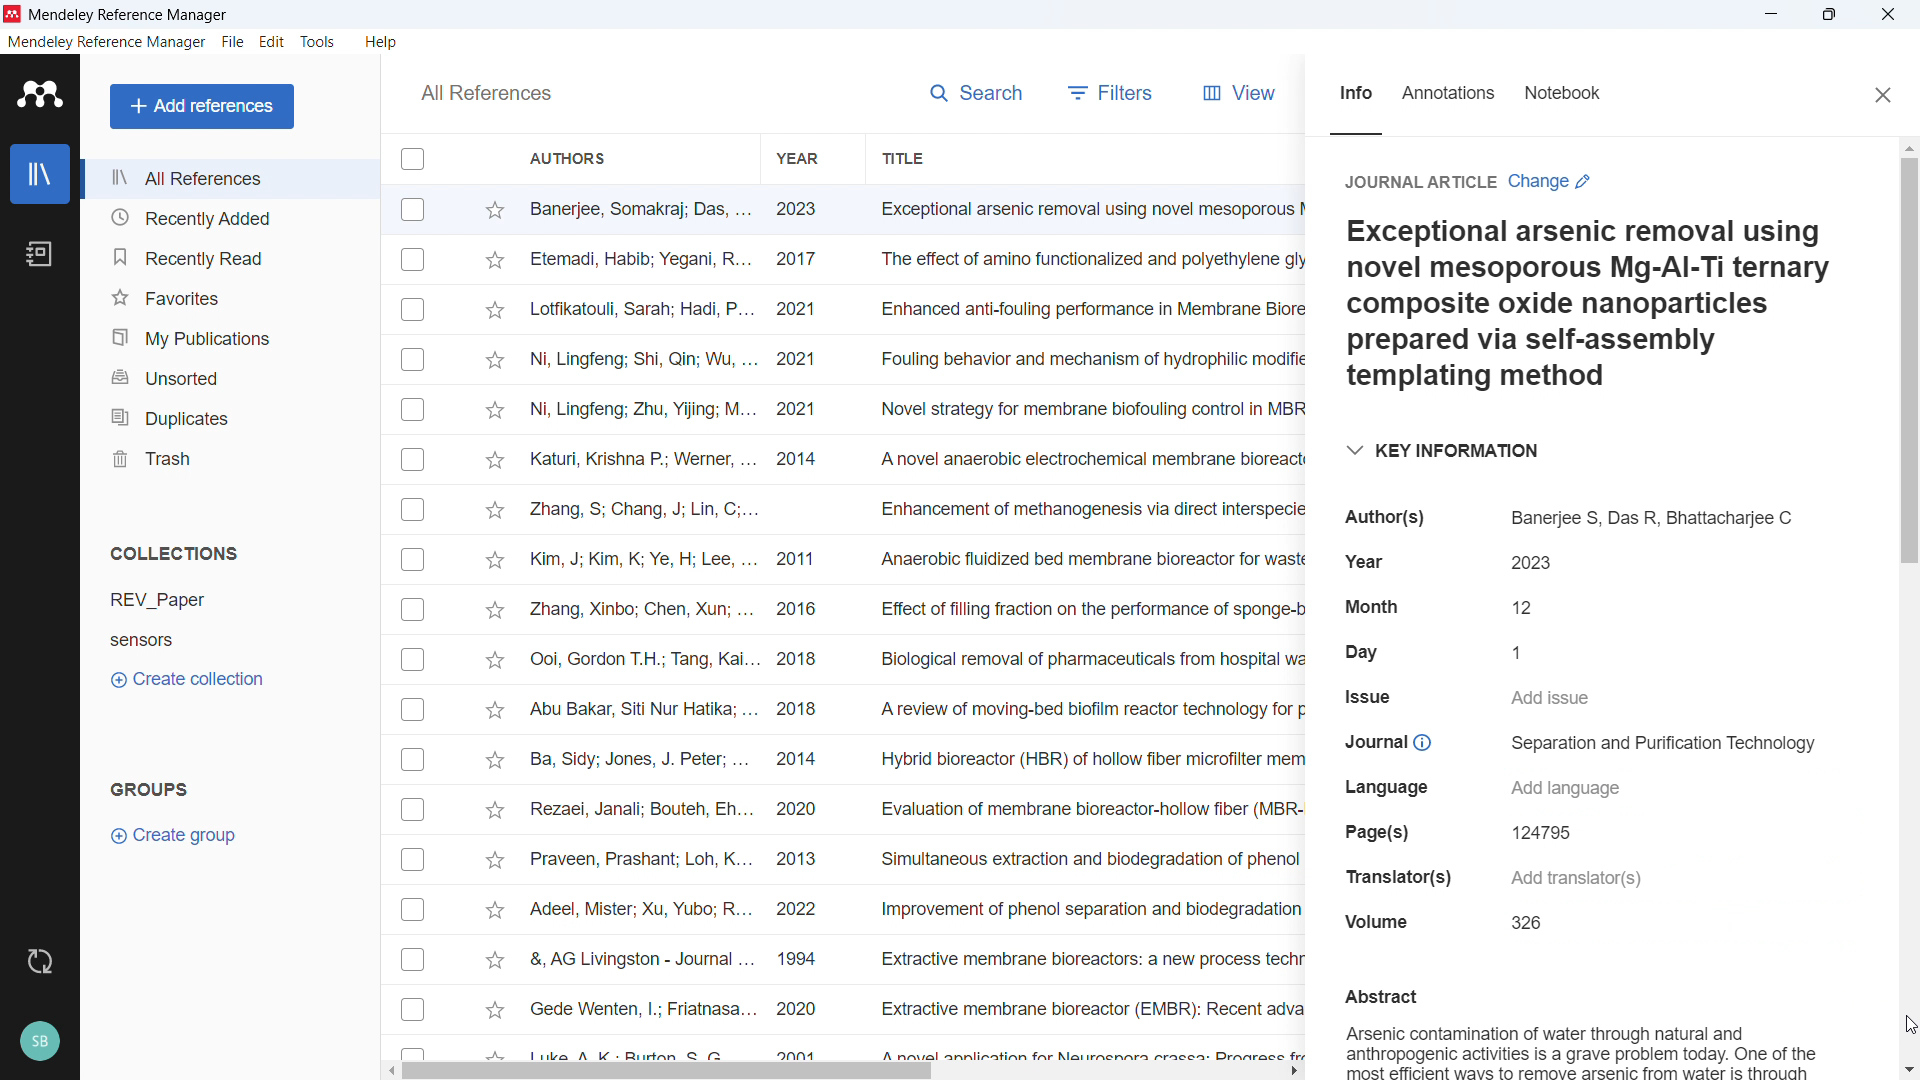 This screenshot has width=1920, height=1080. What do you see at coordinates (484, 93) in the screenshot?
I see `all references` at bounding box center [484, 93].